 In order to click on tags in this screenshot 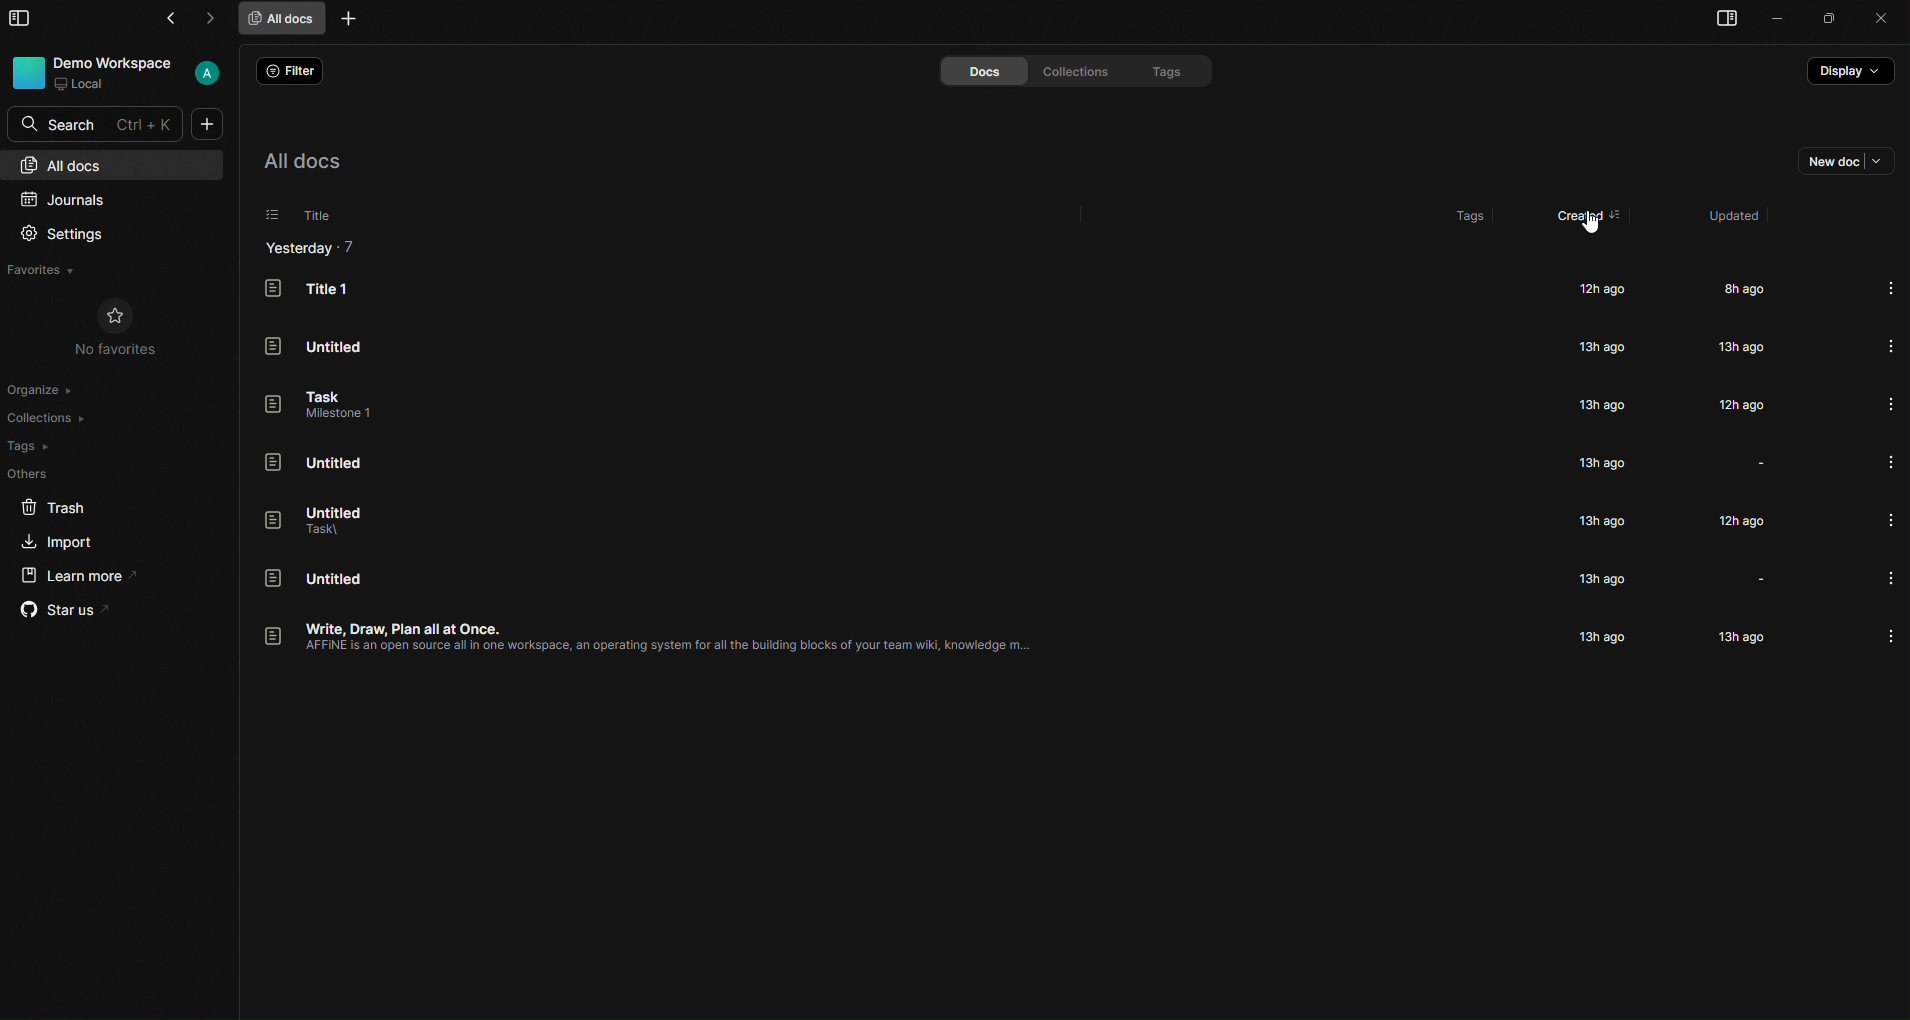, I will do `click(1470, 208)`.